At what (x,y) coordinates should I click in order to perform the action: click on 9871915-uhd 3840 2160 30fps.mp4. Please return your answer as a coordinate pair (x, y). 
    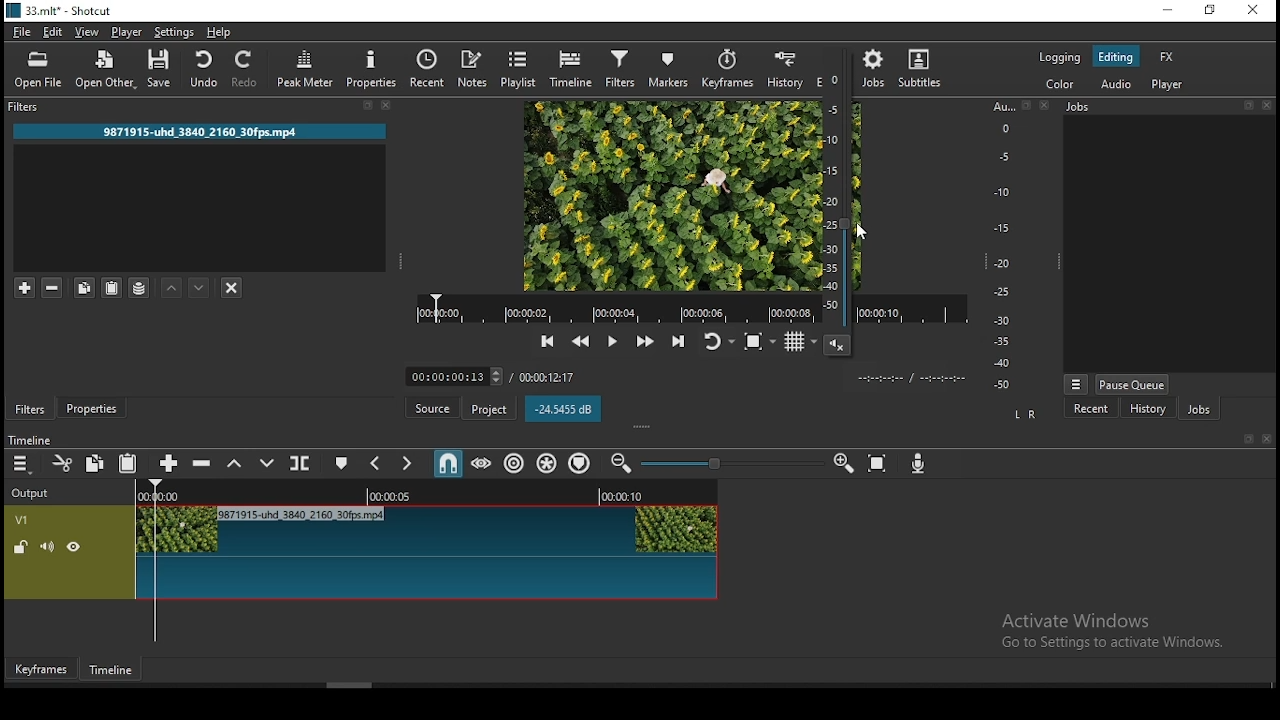
    Looking at the image, I should click on (195, 131).